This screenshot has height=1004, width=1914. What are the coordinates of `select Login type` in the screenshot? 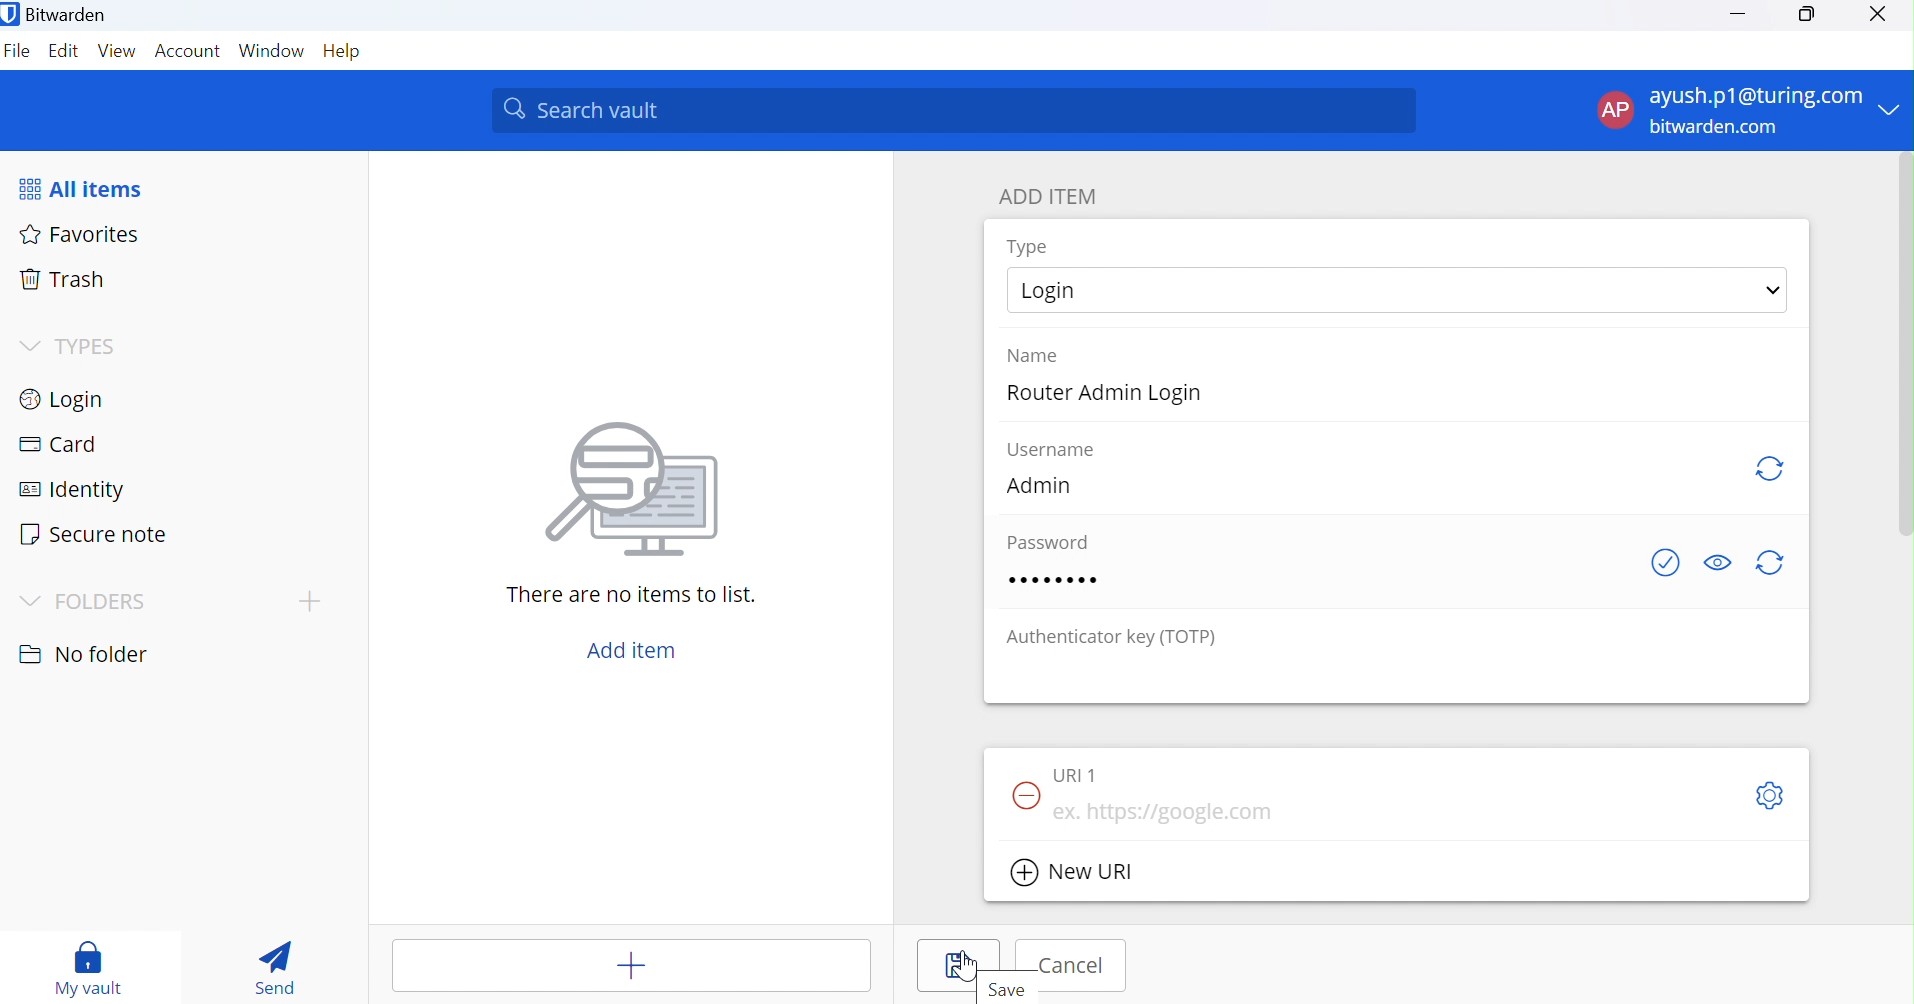 It's located at (1398, 289).